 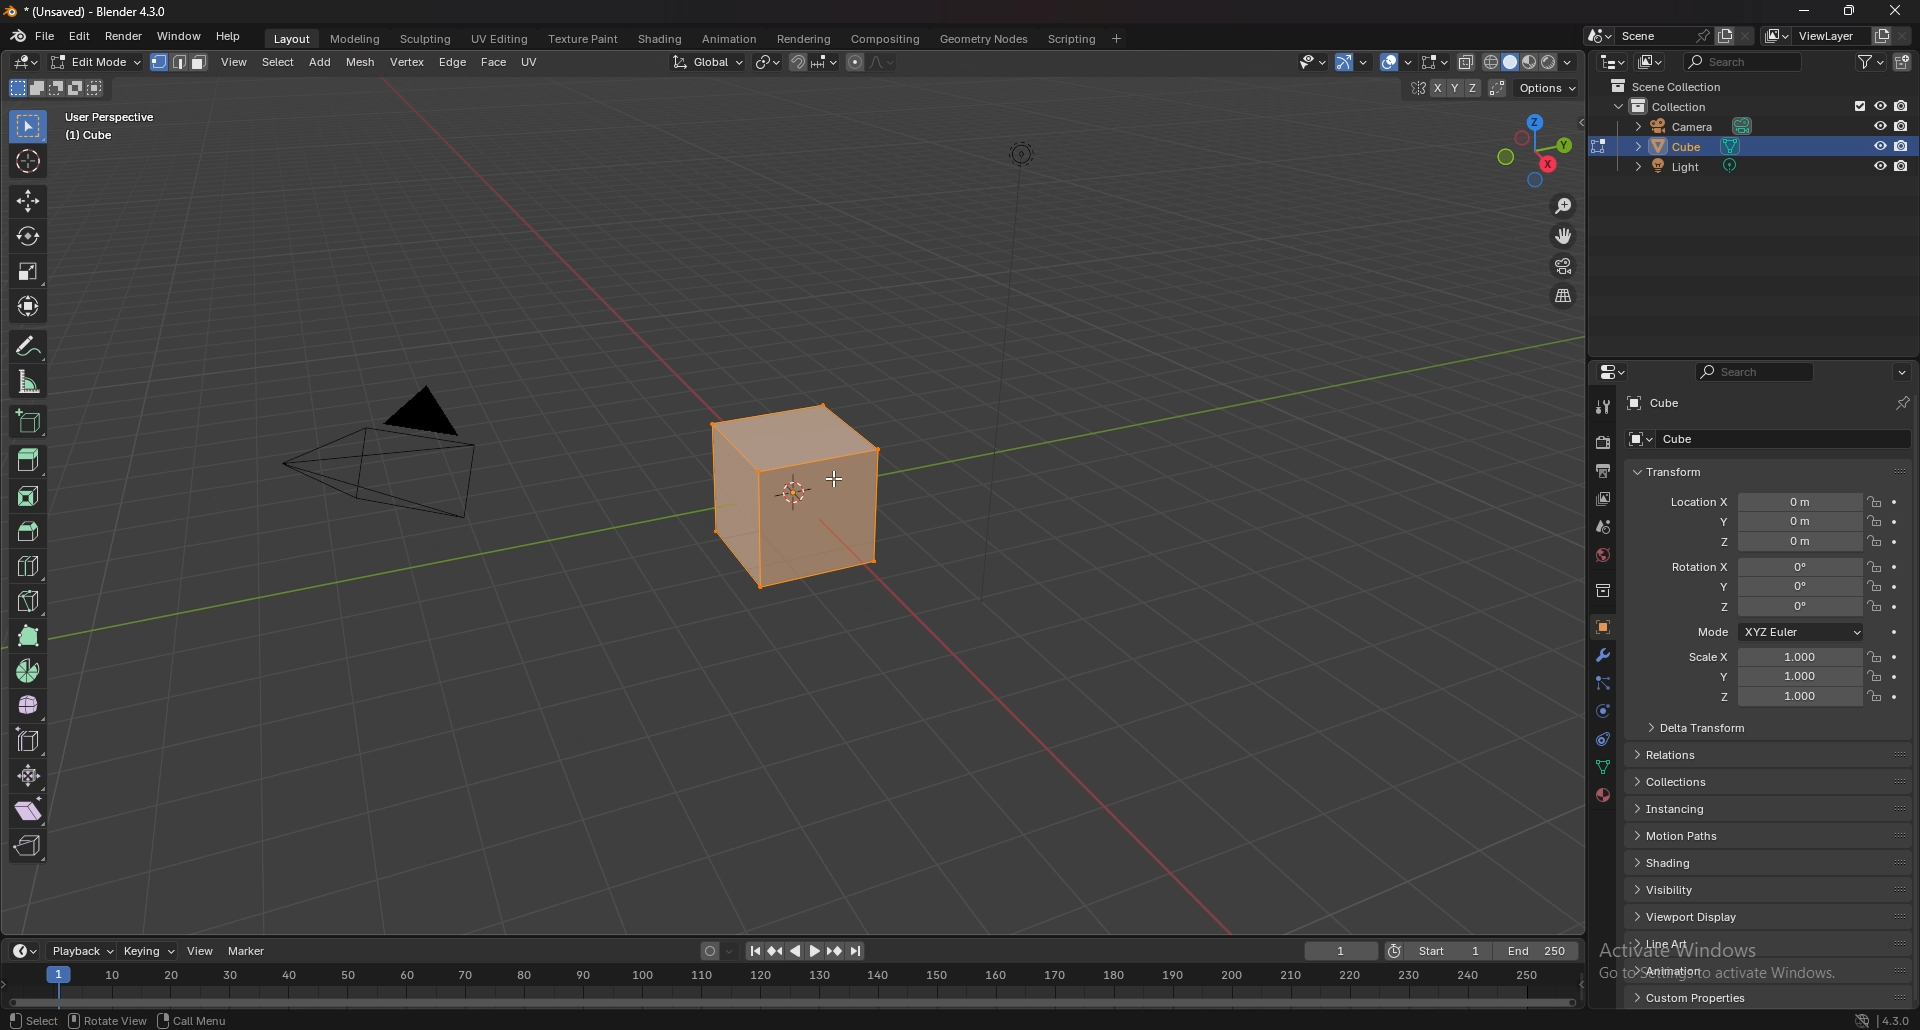 What do you see at coordinates (1115, 39) in the screenshot?
I see `add workspace` at bounding box center [1115, 39].